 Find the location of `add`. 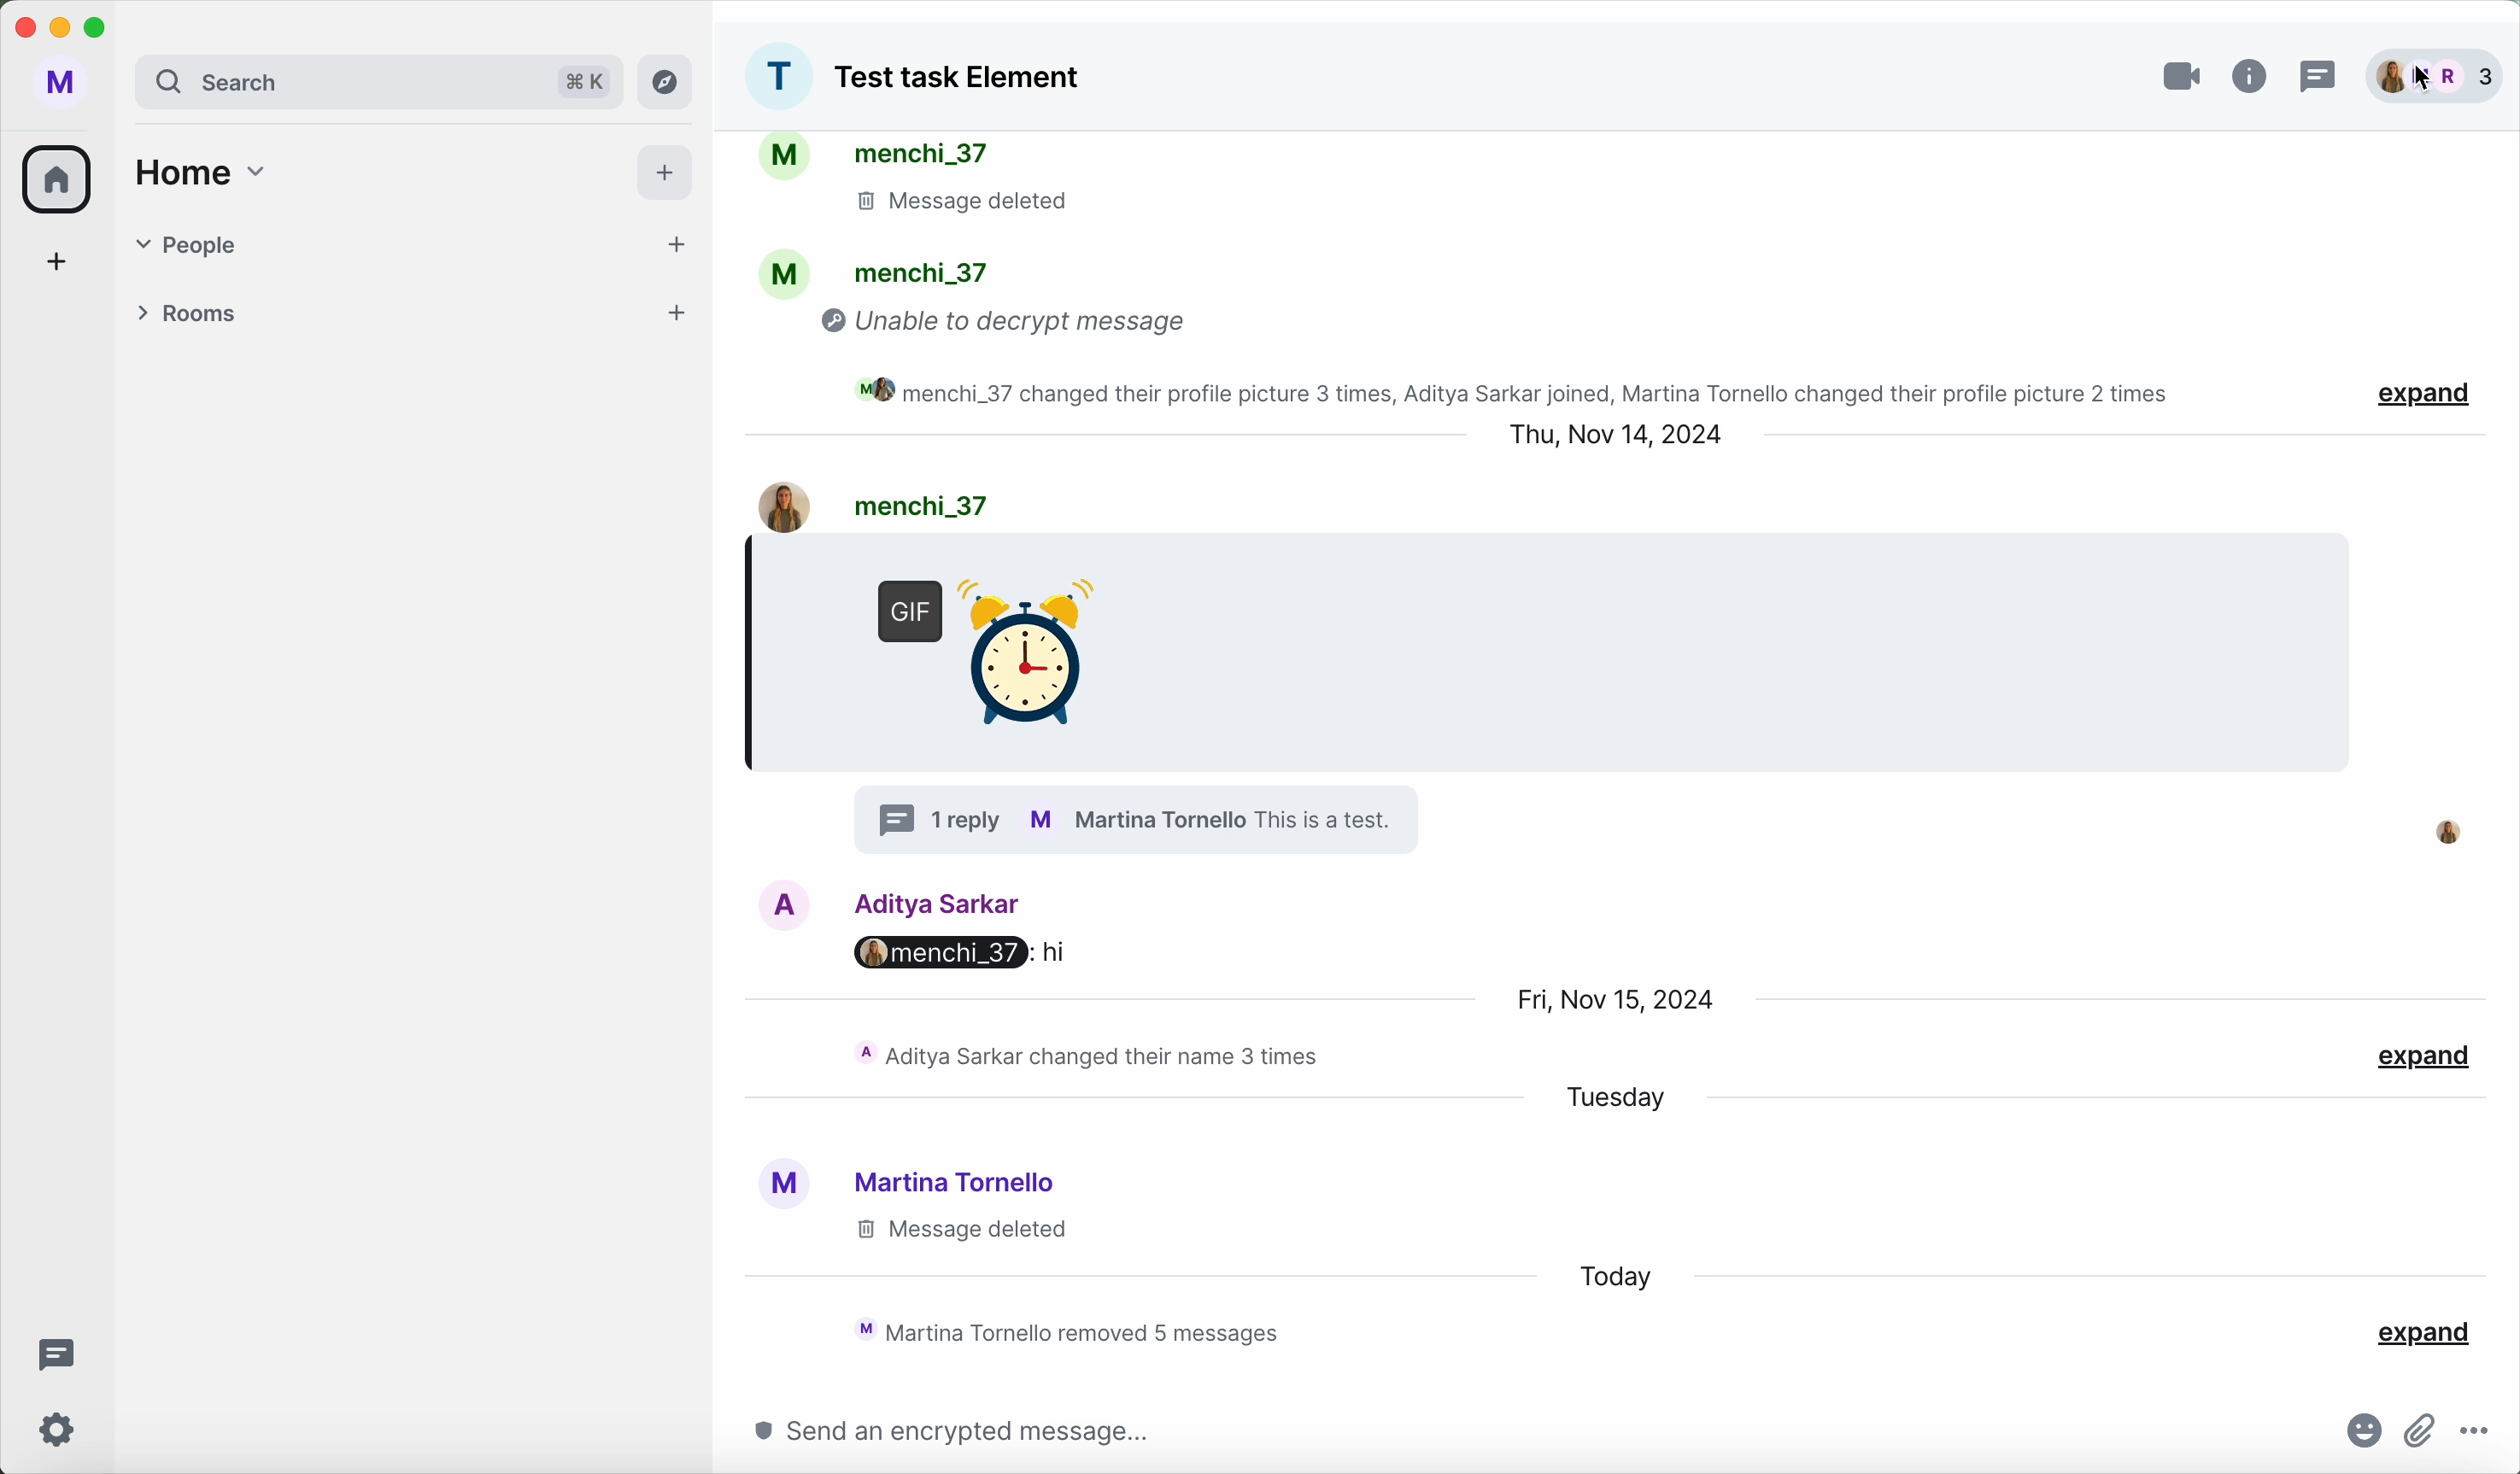

add is located at coordinates (675, 316).